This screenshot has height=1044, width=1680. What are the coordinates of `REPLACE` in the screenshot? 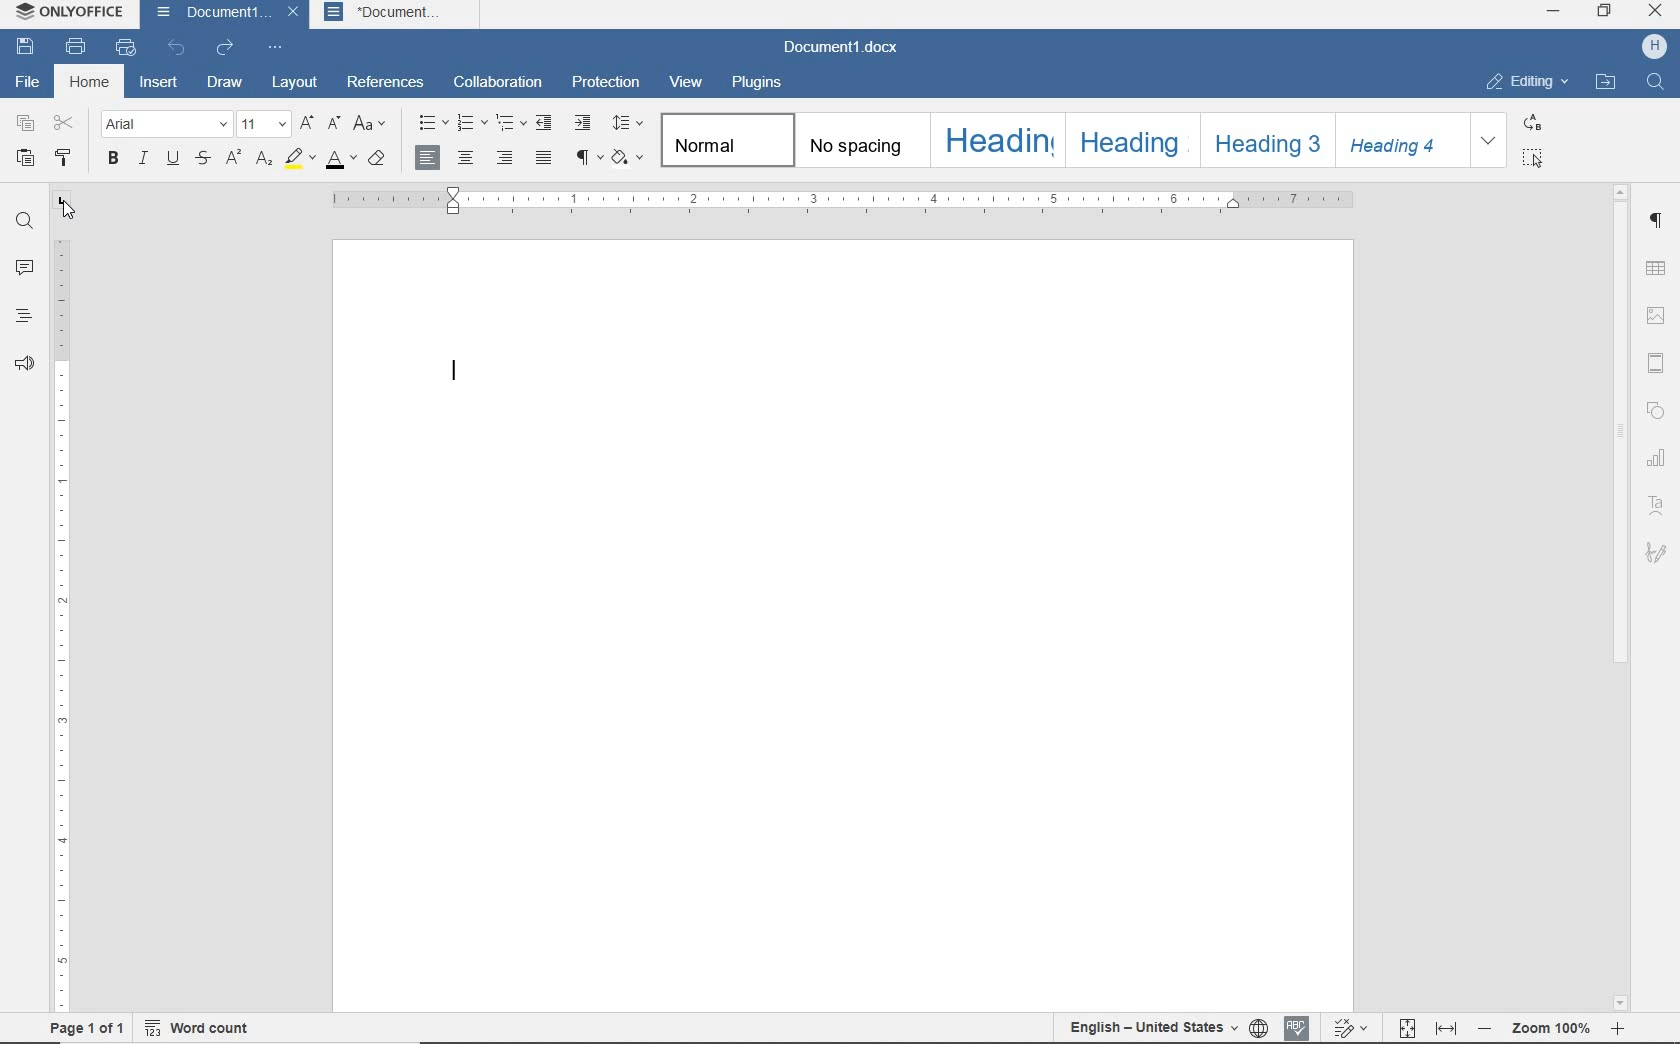 It's located at (1532, 123).